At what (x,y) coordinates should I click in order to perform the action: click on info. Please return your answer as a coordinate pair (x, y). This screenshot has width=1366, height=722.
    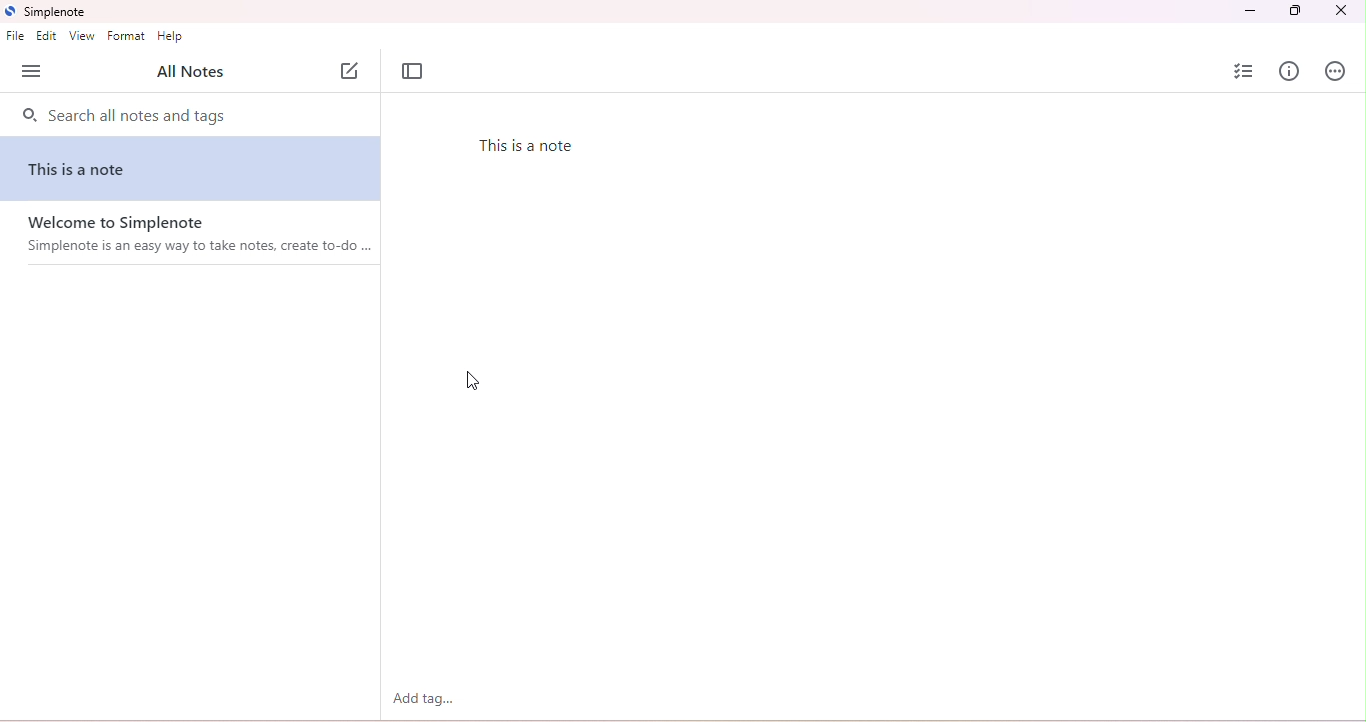
    Looking at the image, I should click on (1290, 71).